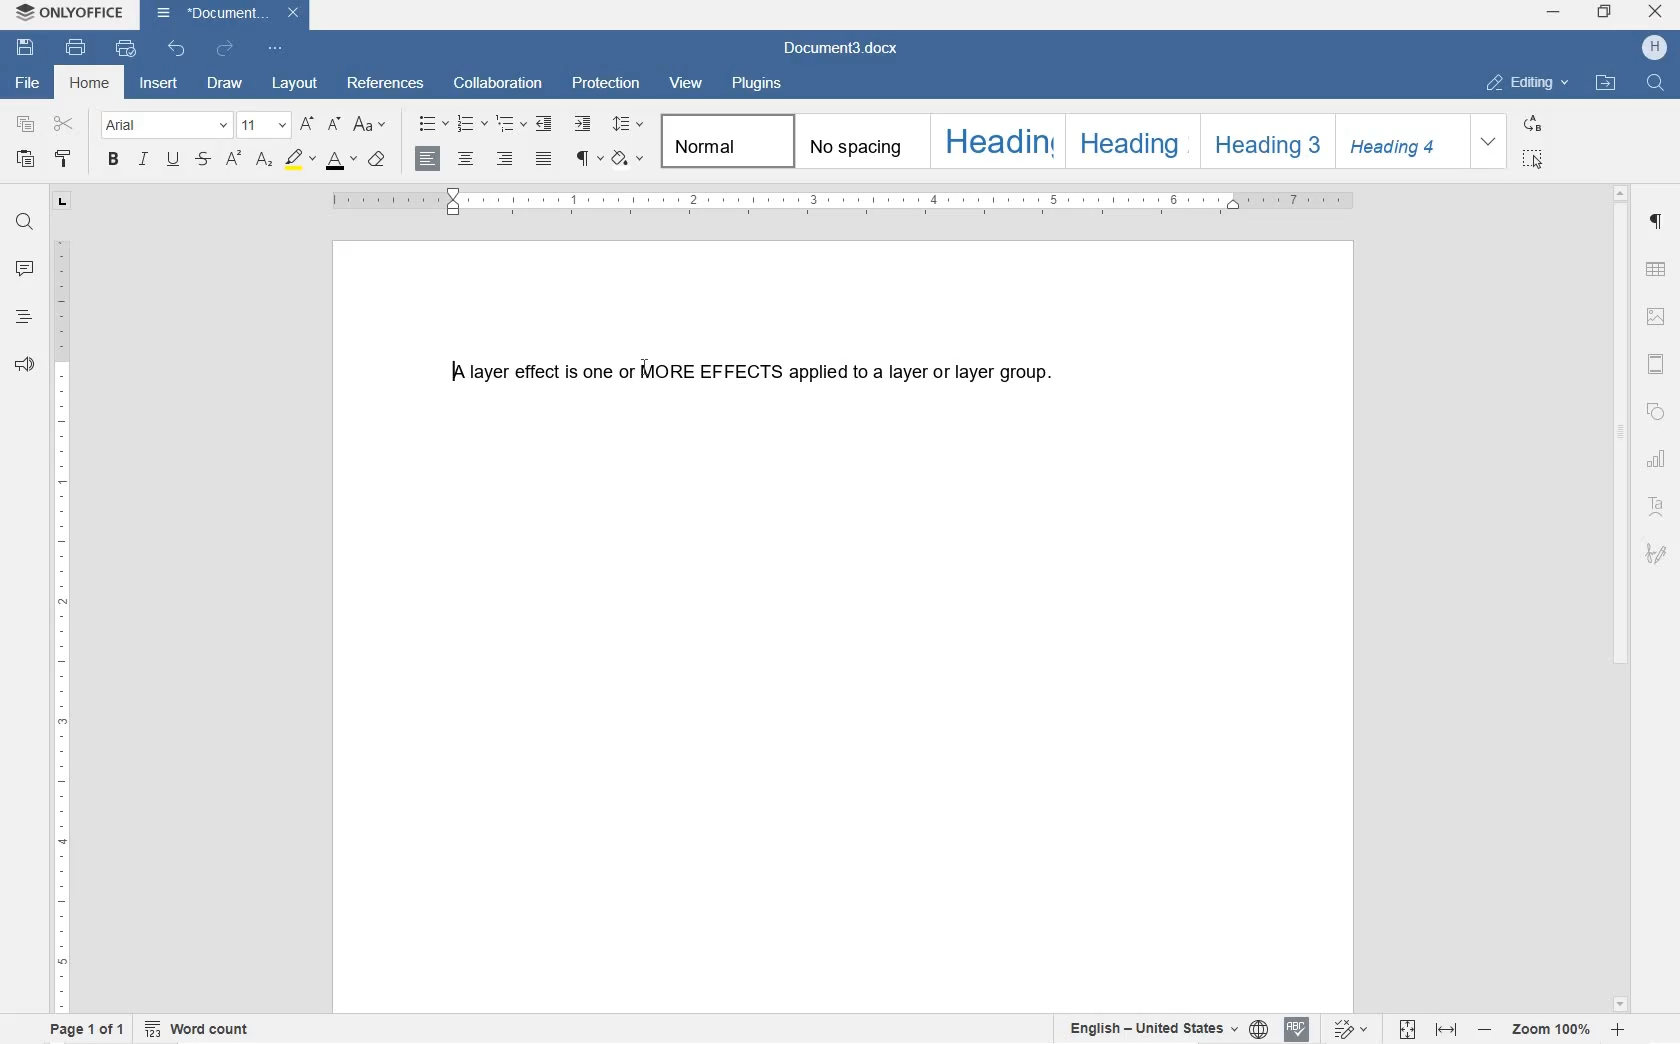 This screenshot has height=1044, width=1680. What do you see at coordinates (1351, 1028) in the screenshot?
I see `TRACK CHANGES` at bounding box center [1351, 1028].